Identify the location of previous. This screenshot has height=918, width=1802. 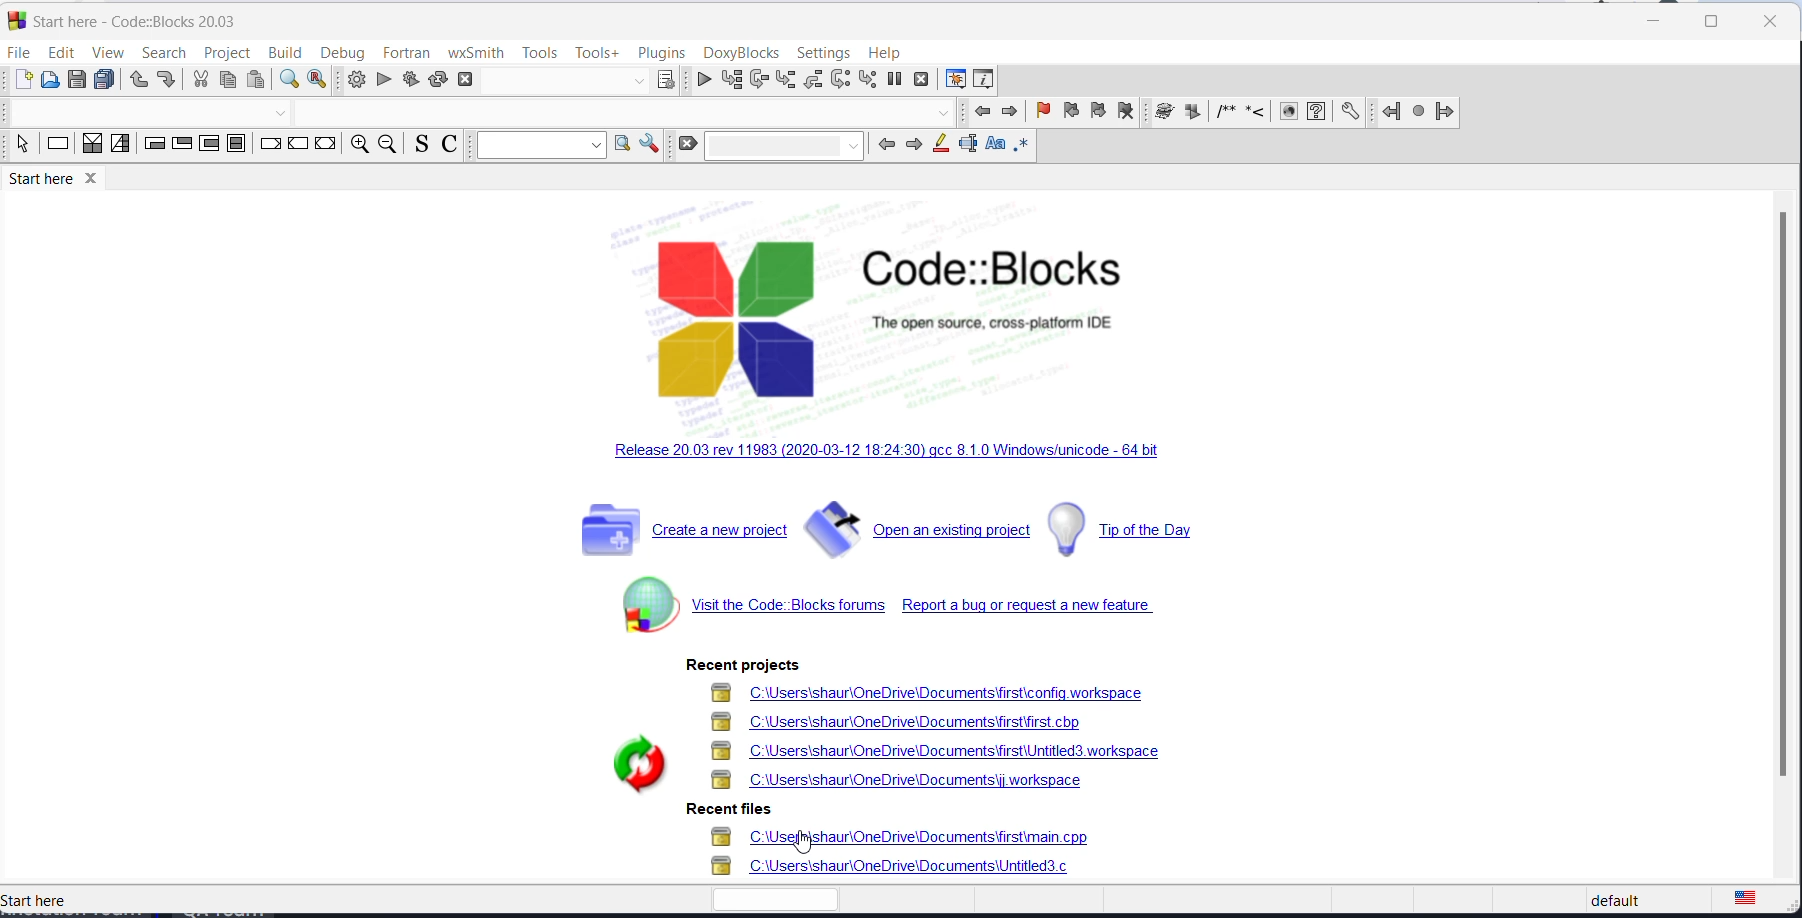
(978, 113).